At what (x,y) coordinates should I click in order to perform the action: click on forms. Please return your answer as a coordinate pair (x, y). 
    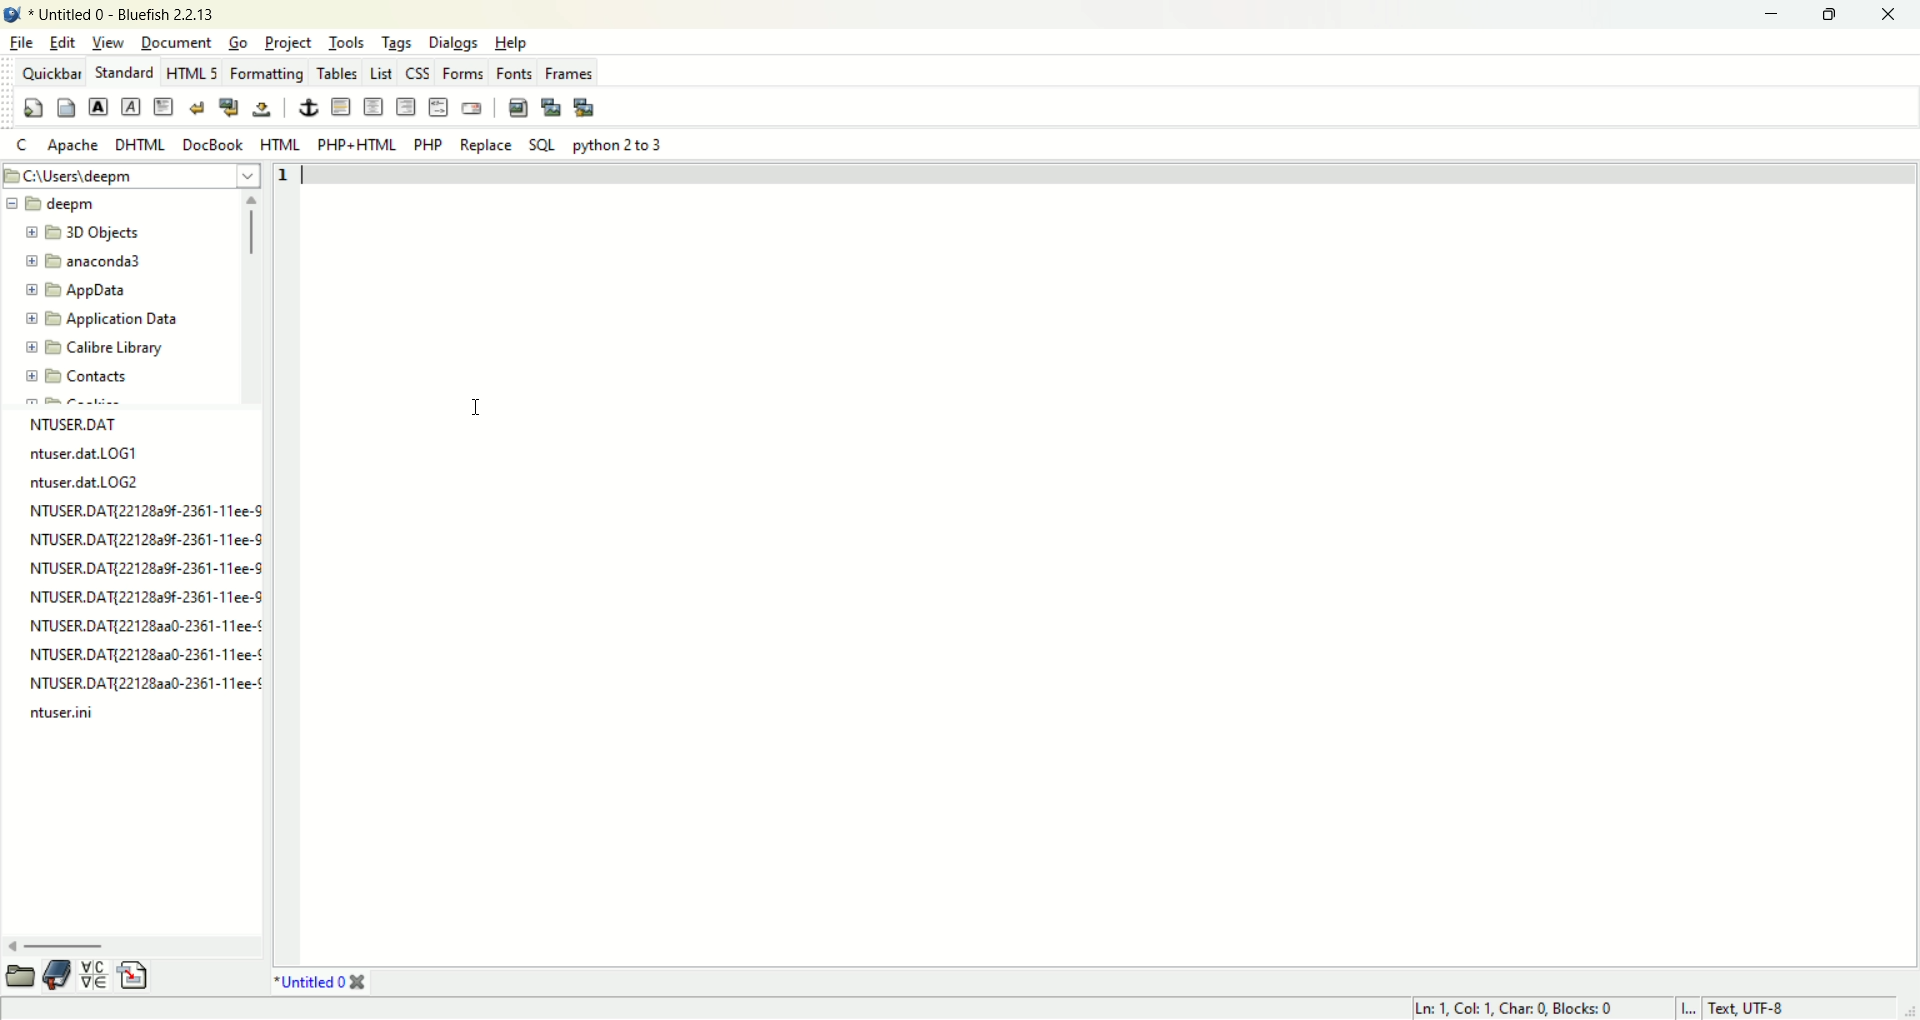
    Looking at the image, I should click on (463, 75).